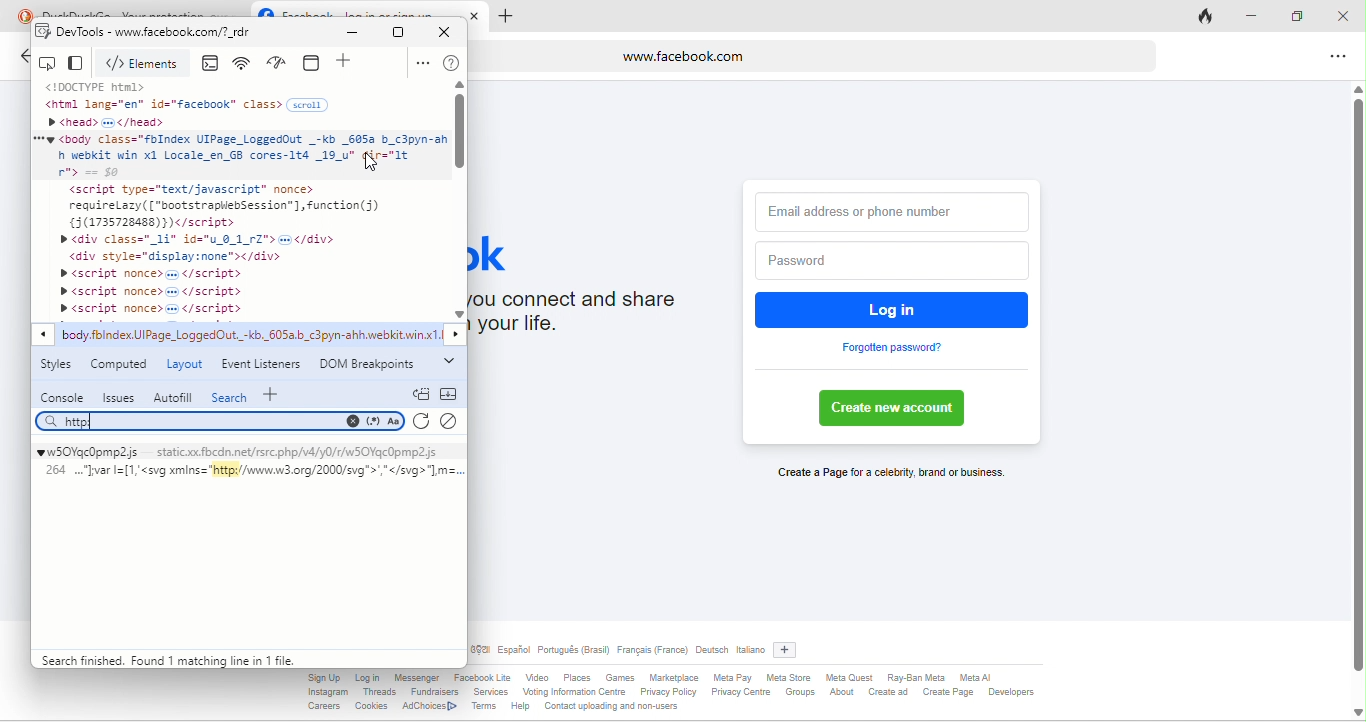 Image resolution: width=1366 pixels, height=722 pixels. What do you see at coordinates (121, 366) in the screenshot?
I see `computed` at bounding box center [121, 366].